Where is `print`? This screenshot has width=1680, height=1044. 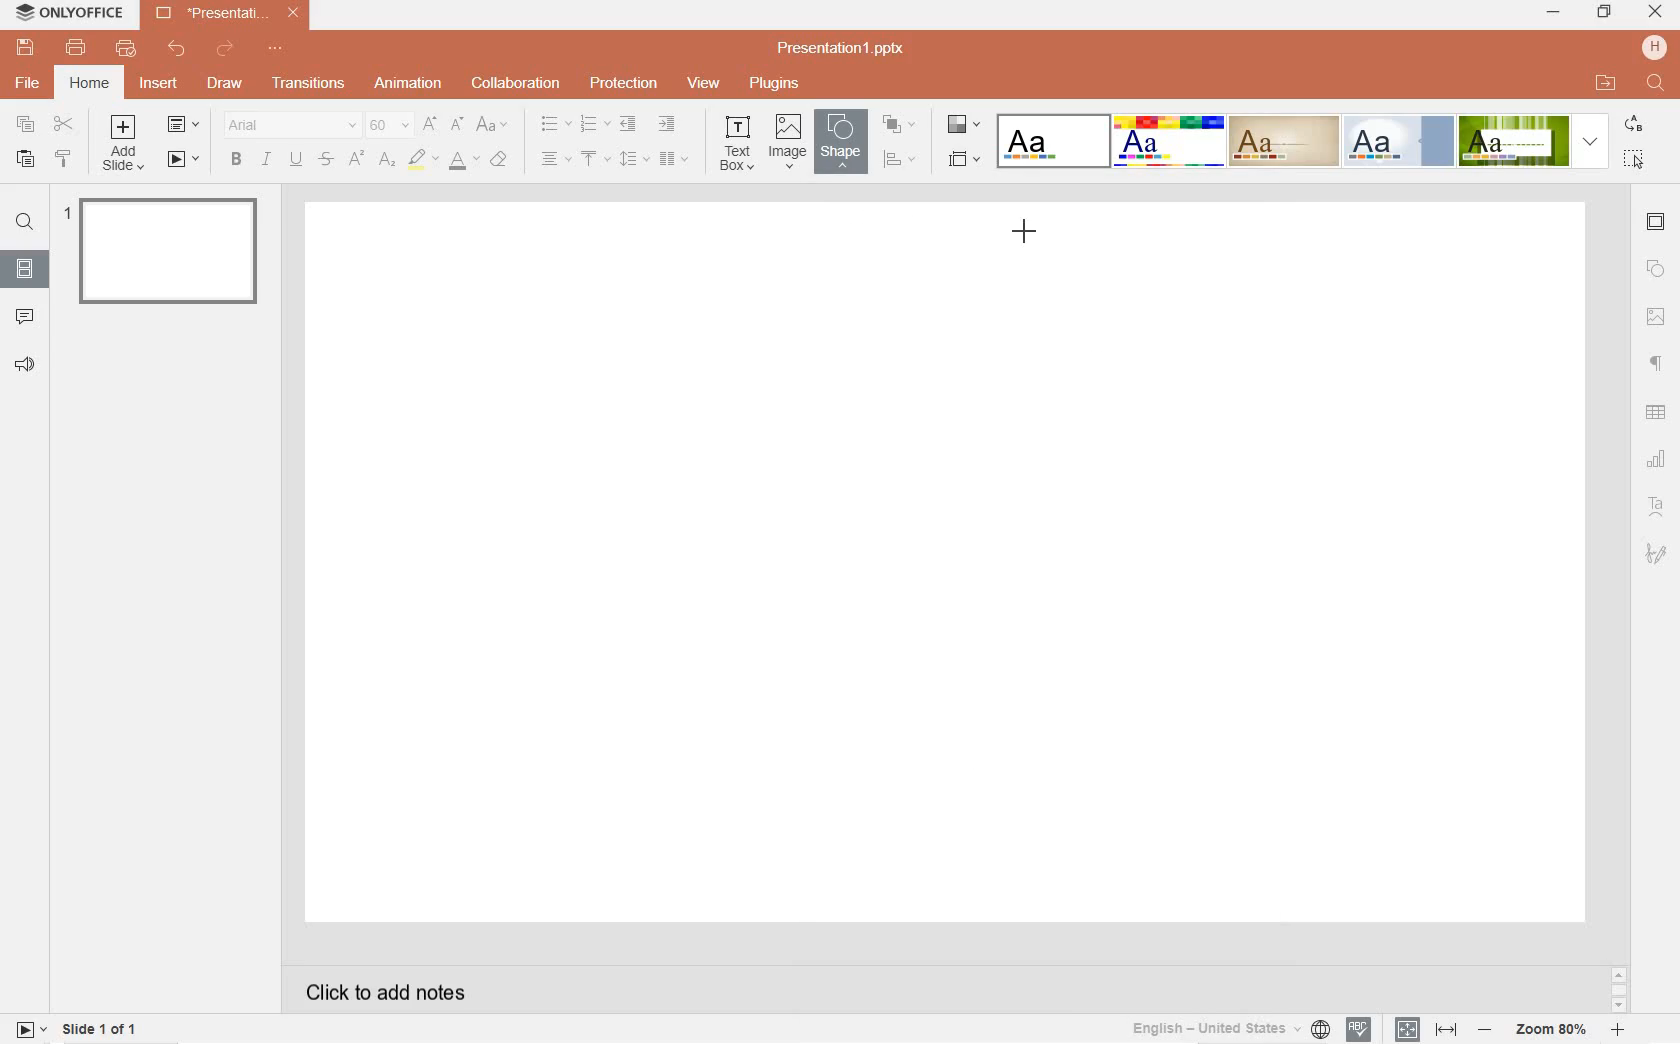
print is located at coordinates (77, 48).